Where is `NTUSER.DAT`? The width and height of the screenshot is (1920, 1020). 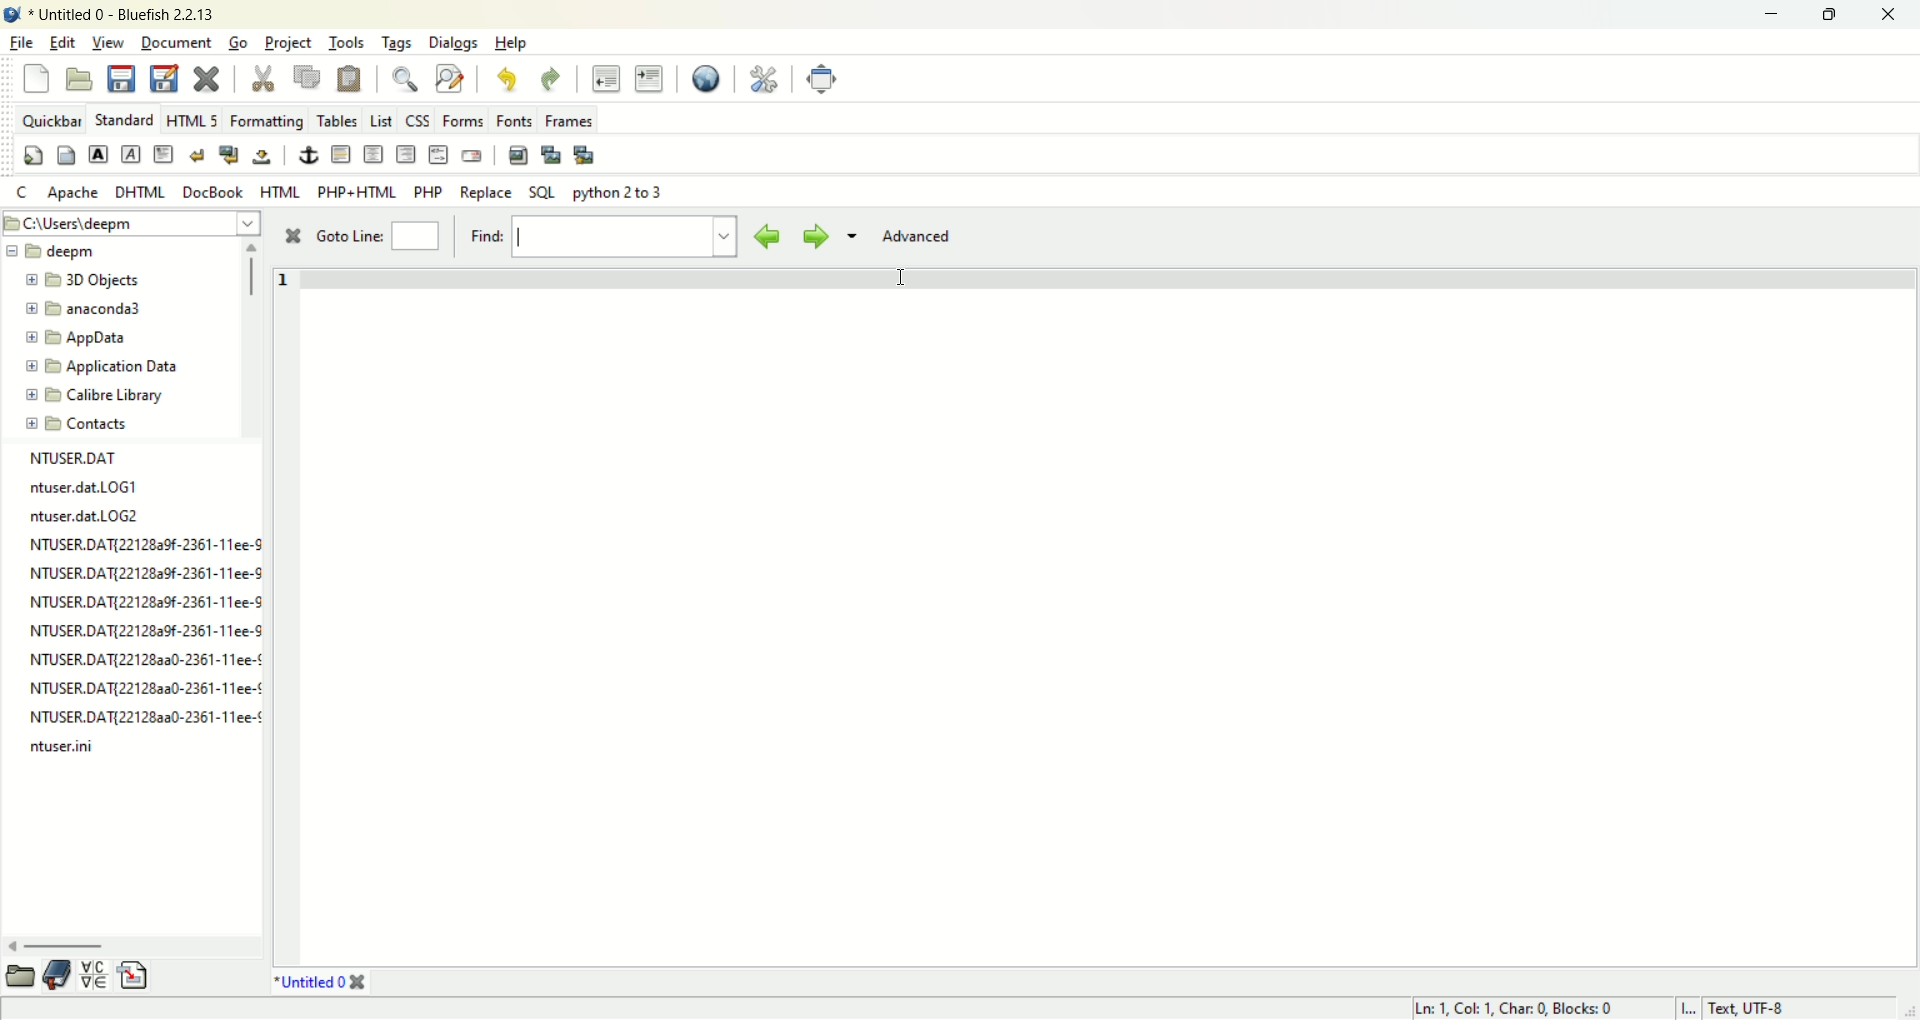 NTUSER.DAT is located at coordinates (77, 458).